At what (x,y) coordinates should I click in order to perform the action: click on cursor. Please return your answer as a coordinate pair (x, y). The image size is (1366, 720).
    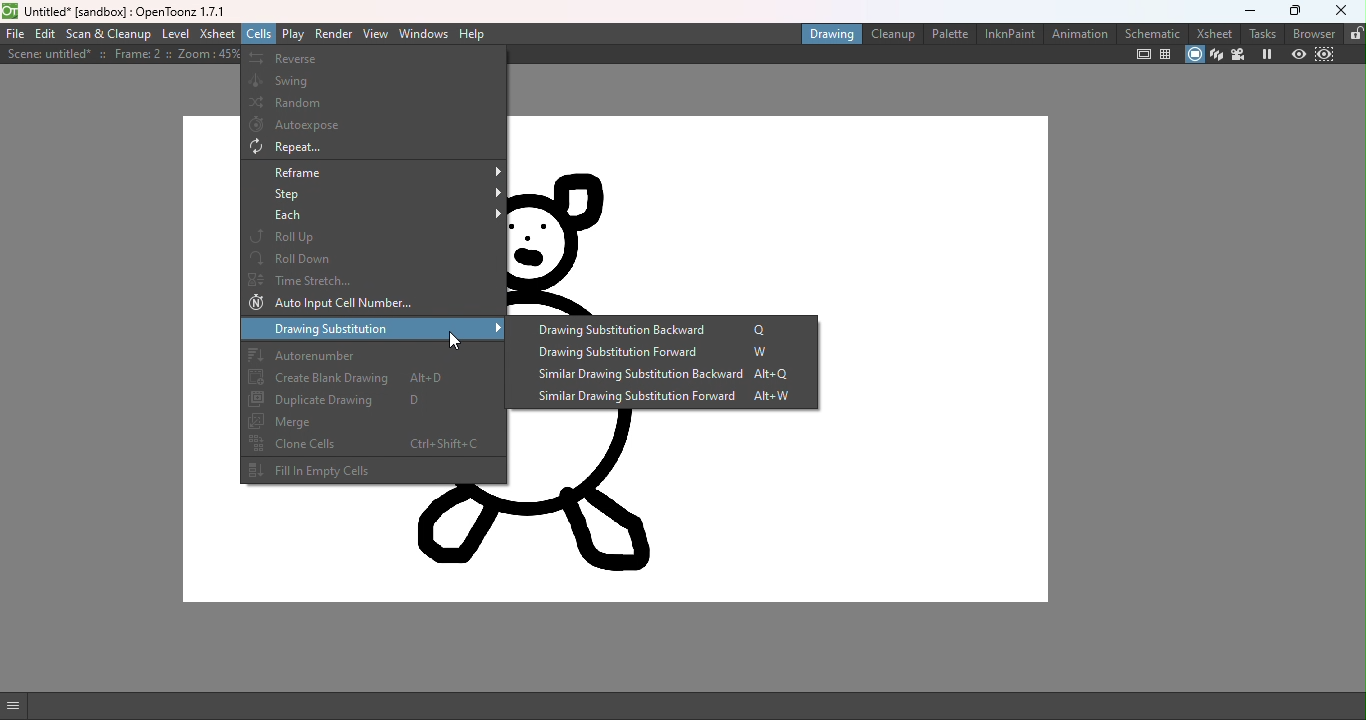
    Looking at the image, I should click on (460, 339).